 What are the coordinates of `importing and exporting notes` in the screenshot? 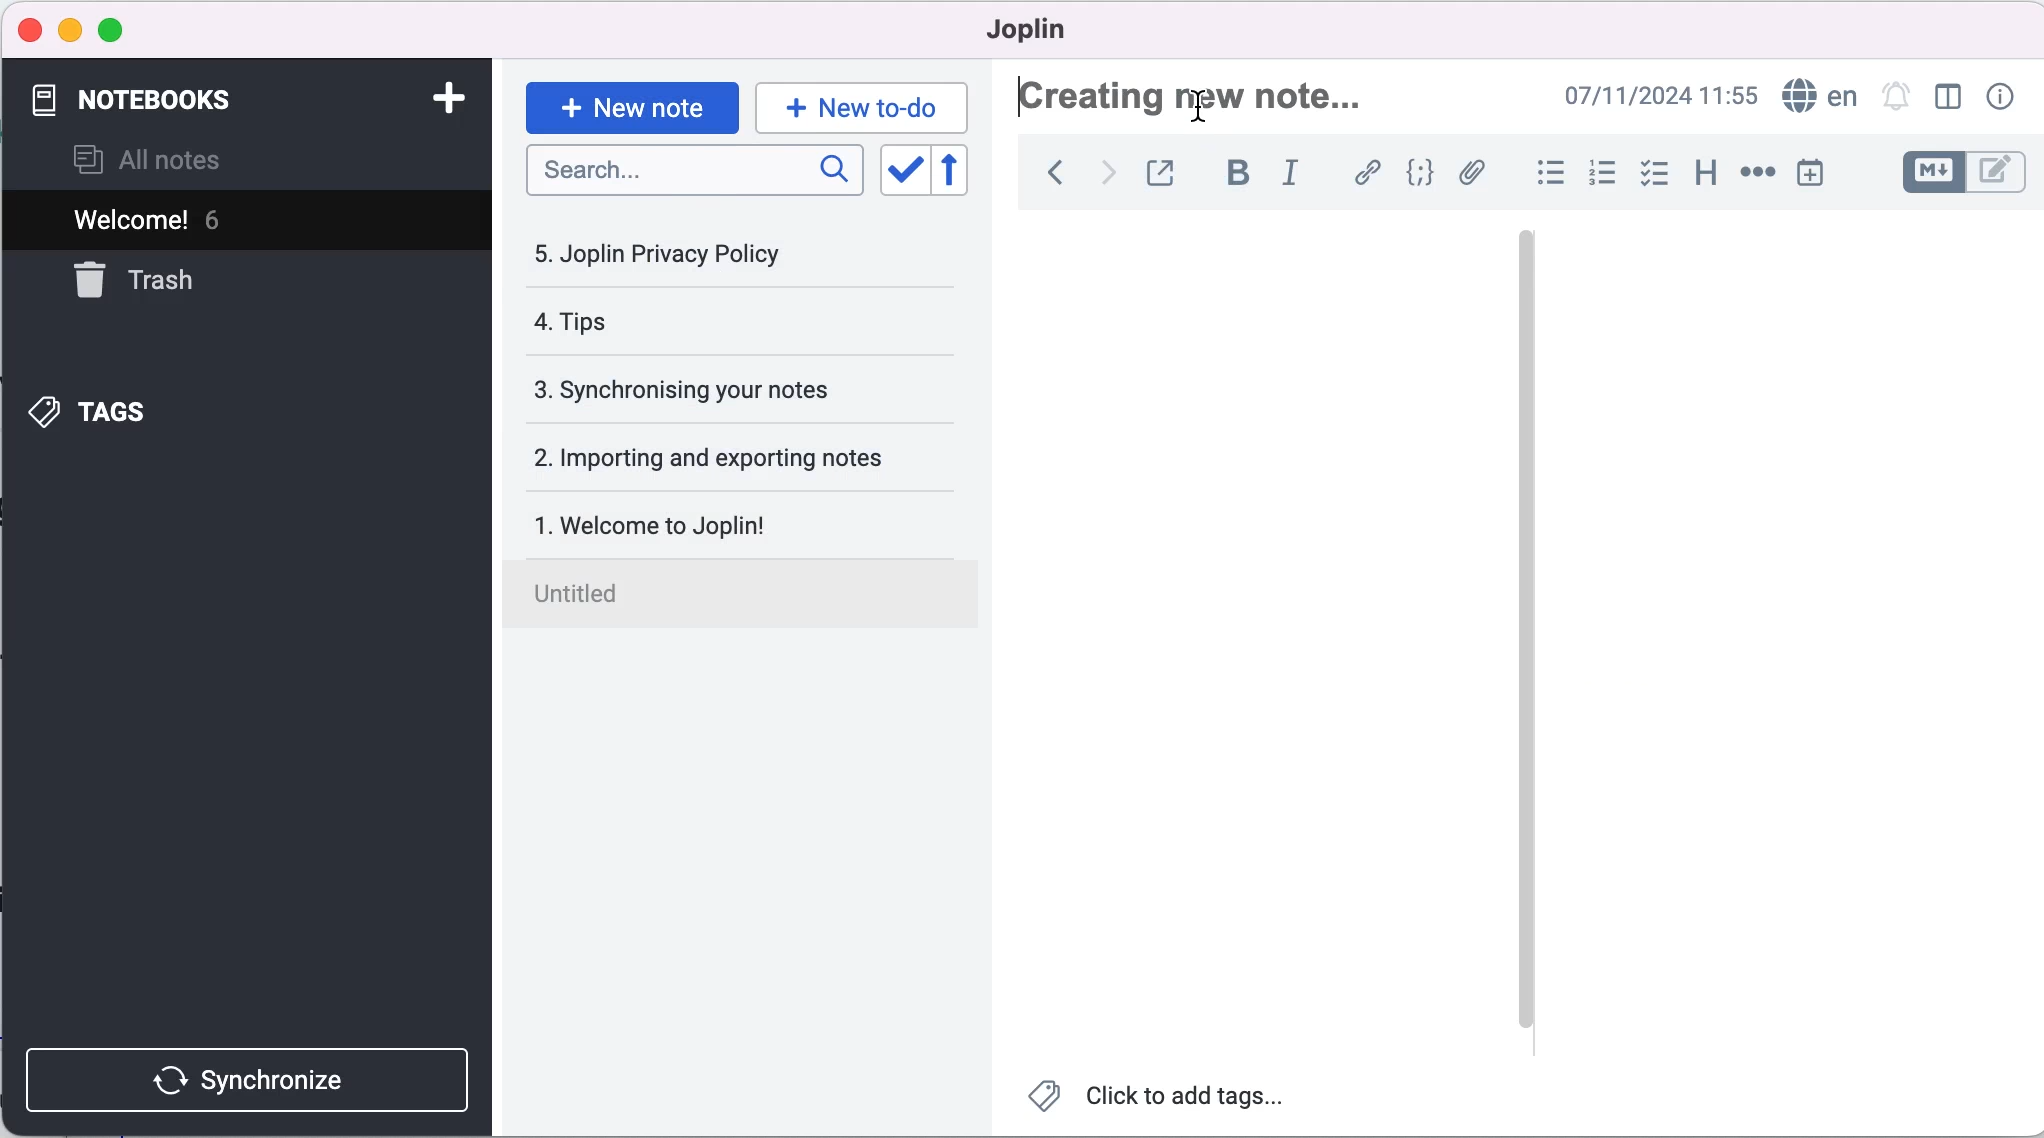 It's located at (722, 456).